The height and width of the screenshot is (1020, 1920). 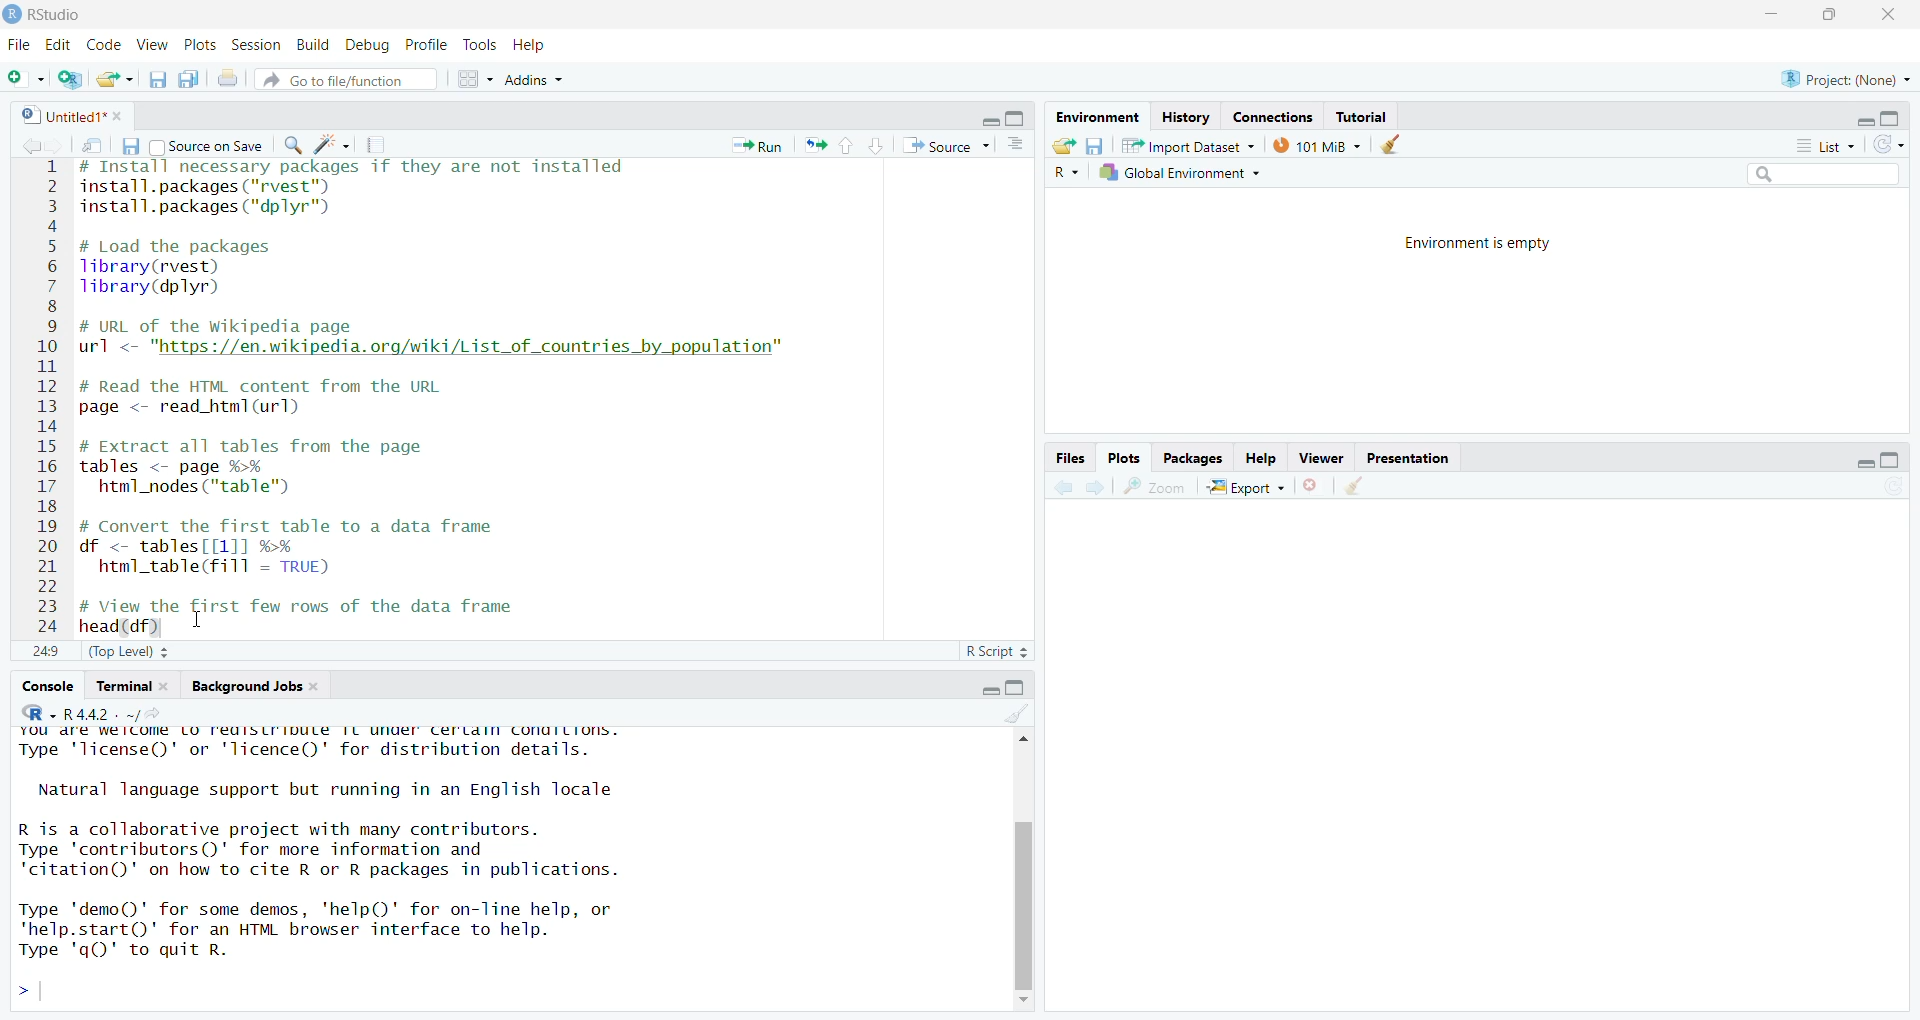 What do you see at coordinates (46, 650) in the screenshot?
I see `24:9` at bounding box center [46, 650].